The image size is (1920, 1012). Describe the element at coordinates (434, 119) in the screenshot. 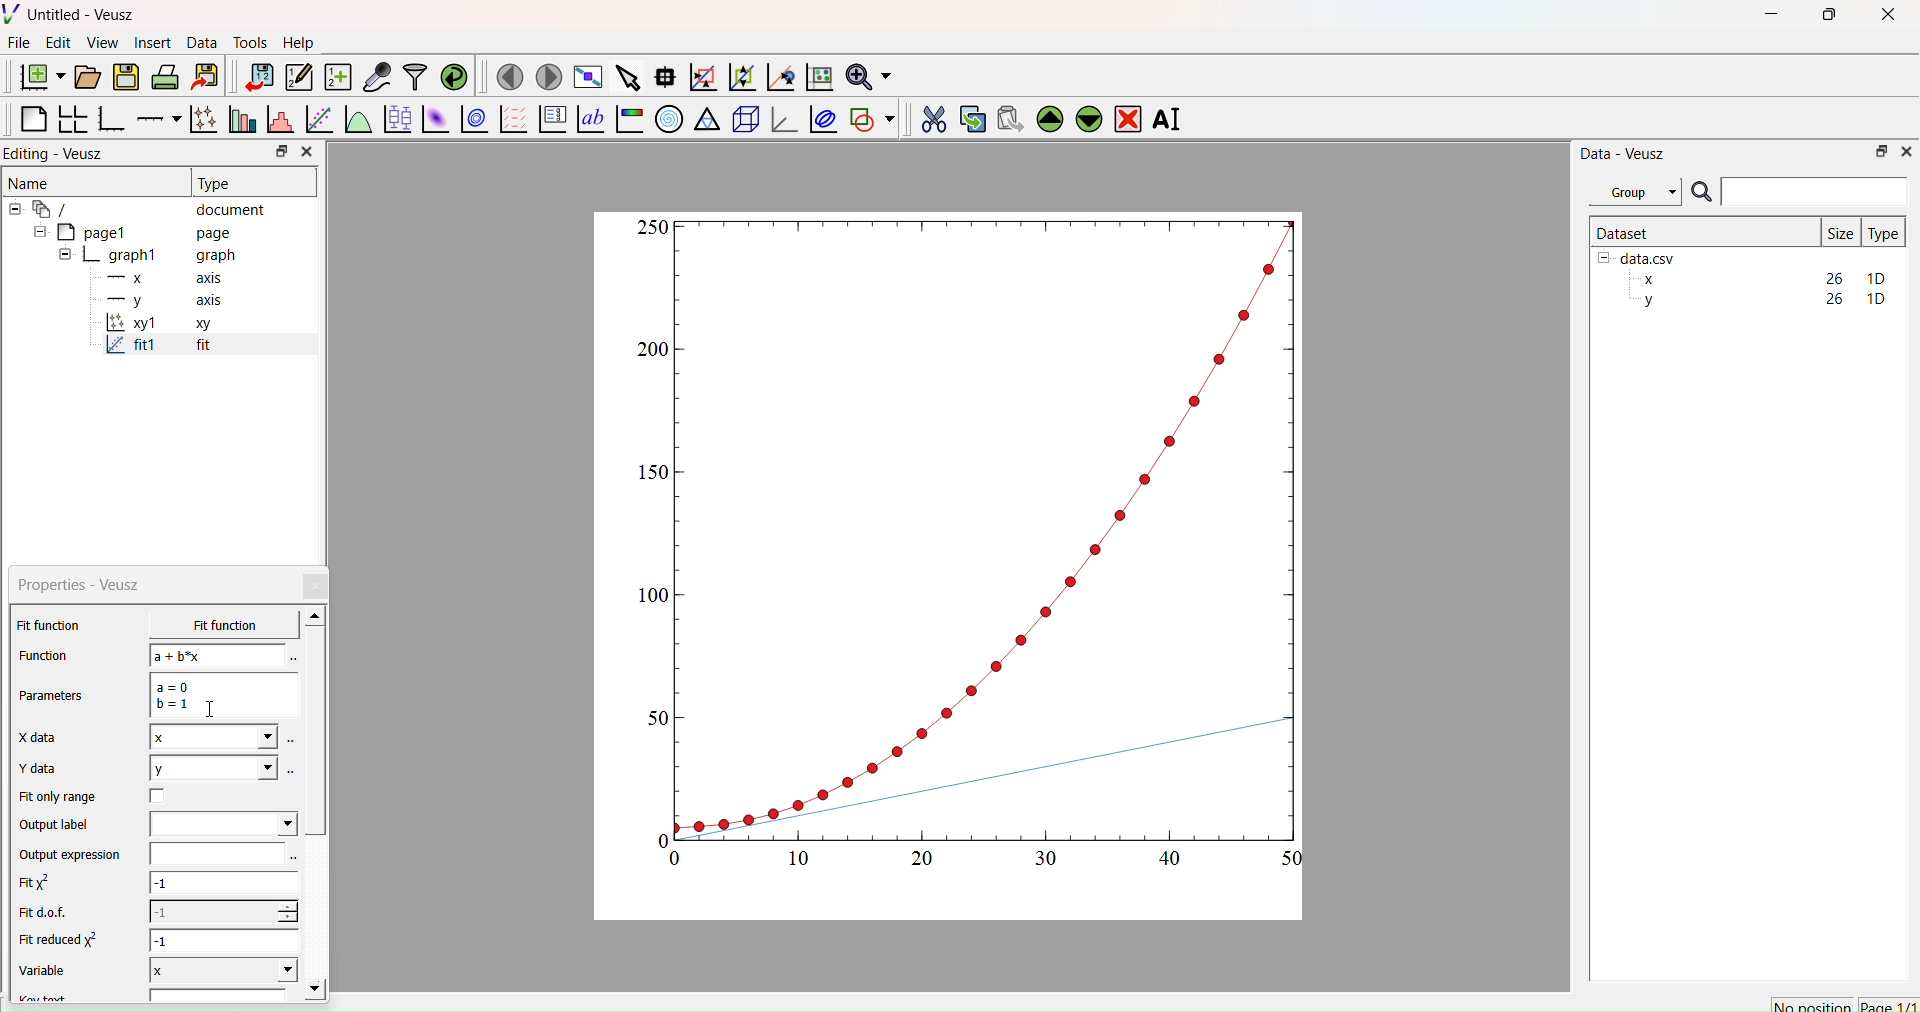

I see `Plot a 2d dataset as image` at that location.